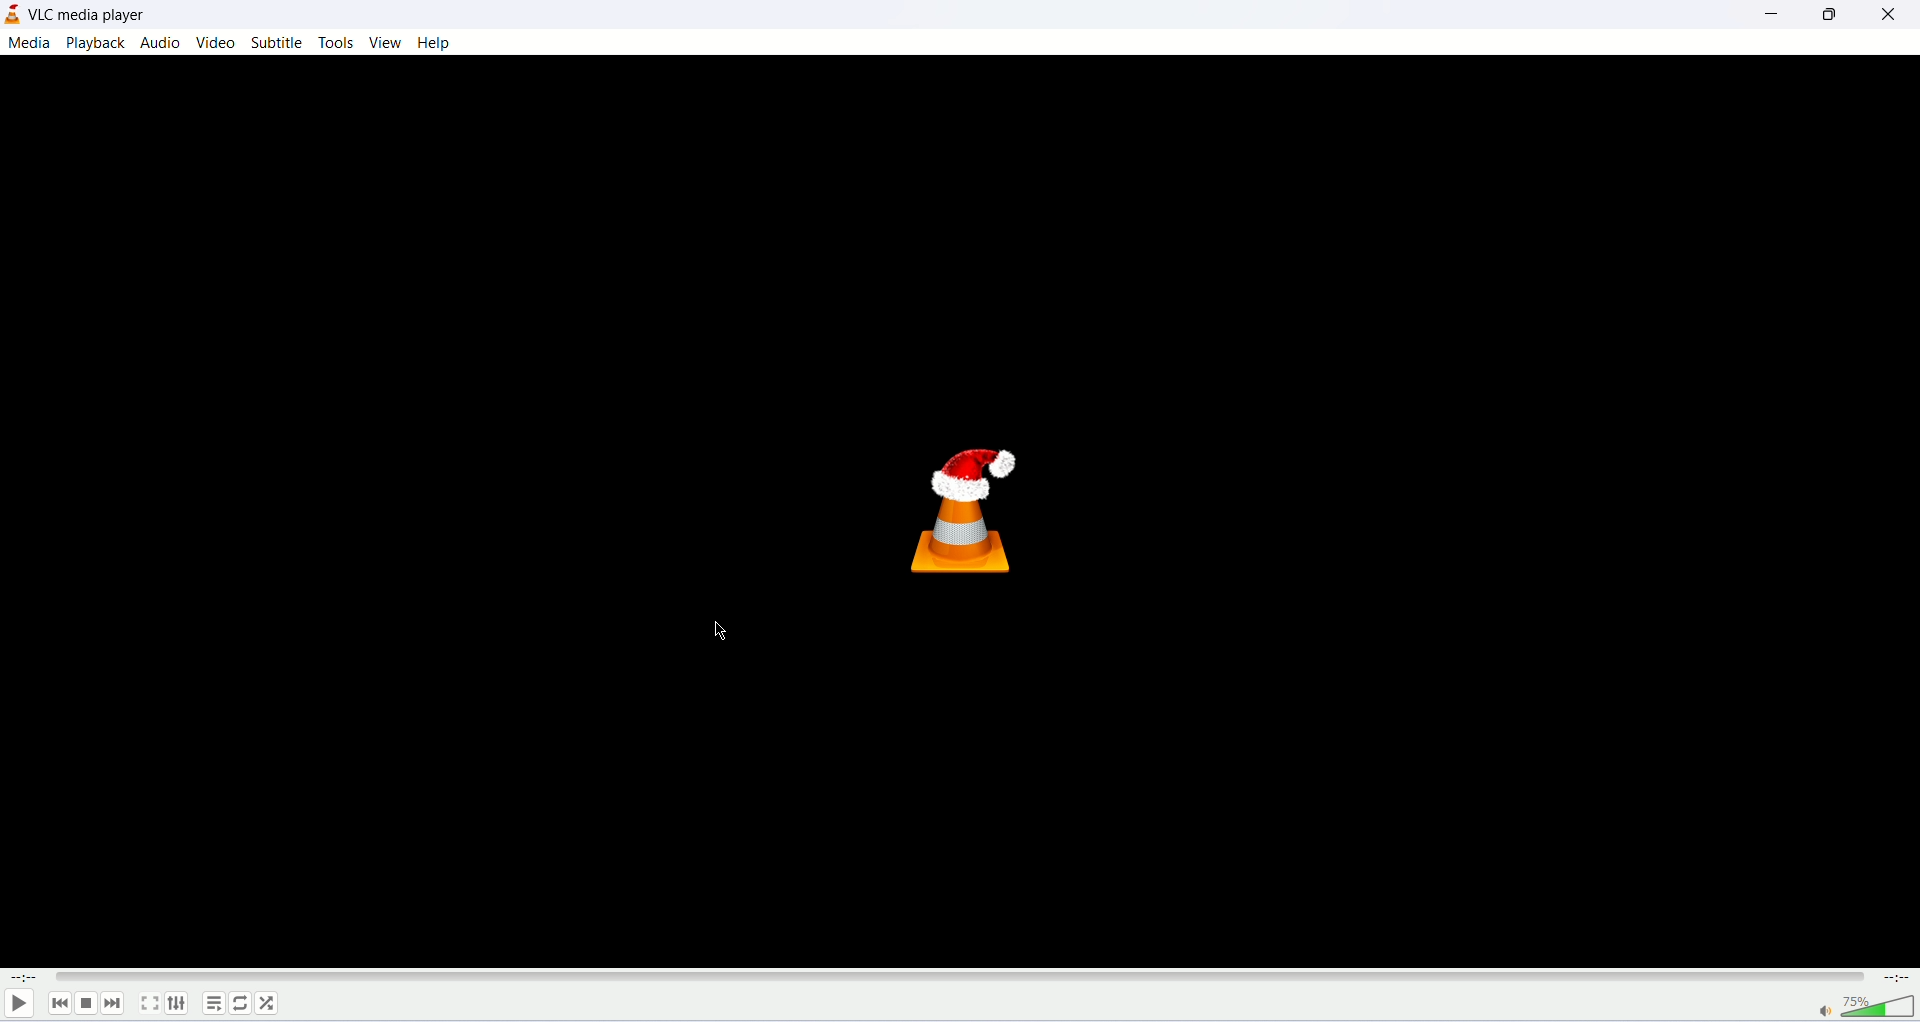 The image size is (1920, 1022). What do you see at coordinates (1889, 13) in the screenshot?
I see `close` at bounding box center [1889, 13].